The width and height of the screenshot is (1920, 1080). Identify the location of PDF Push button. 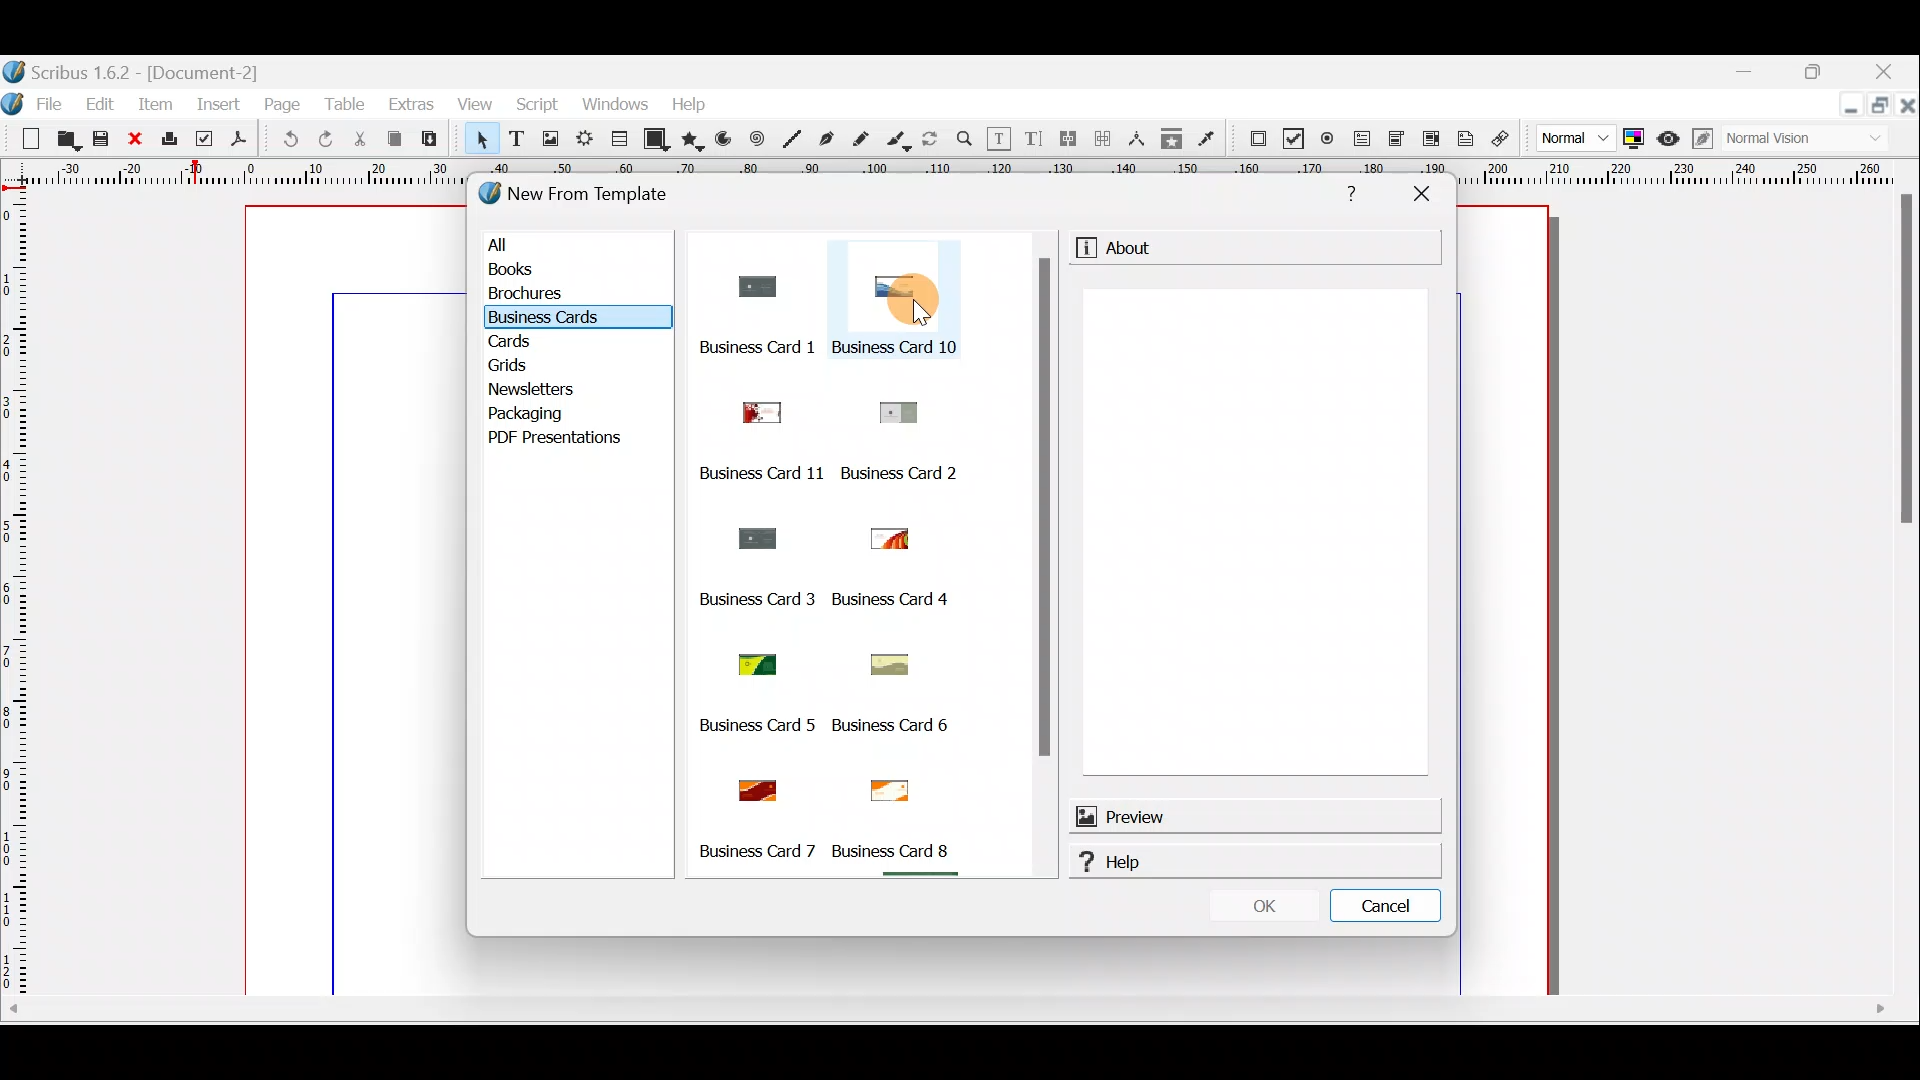
(1257, 139).